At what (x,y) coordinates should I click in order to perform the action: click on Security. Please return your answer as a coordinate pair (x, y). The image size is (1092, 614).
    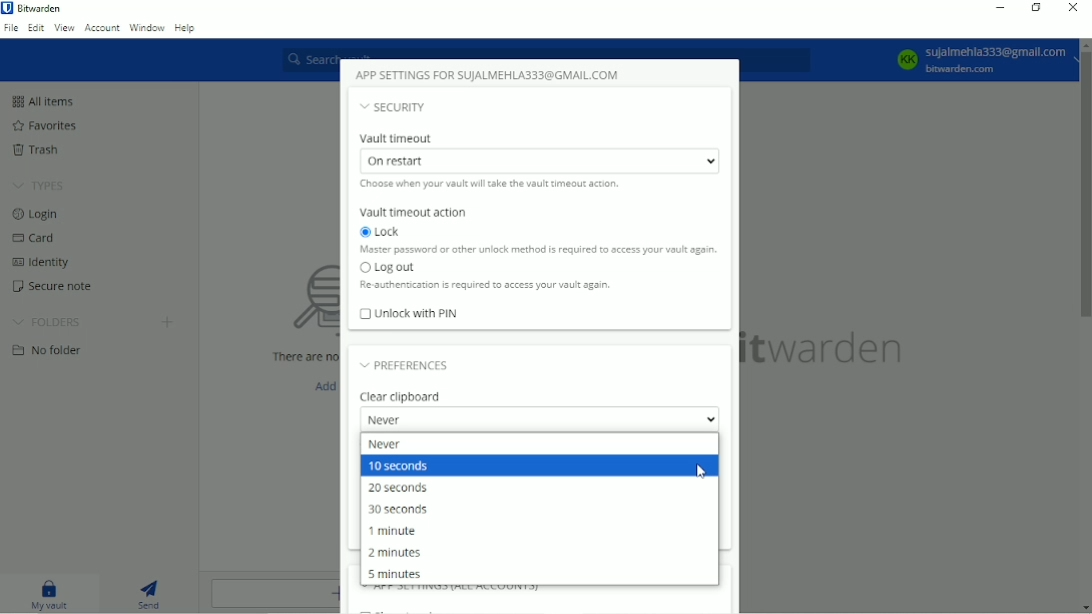
    Looking at the image, I should click on (395, 110).